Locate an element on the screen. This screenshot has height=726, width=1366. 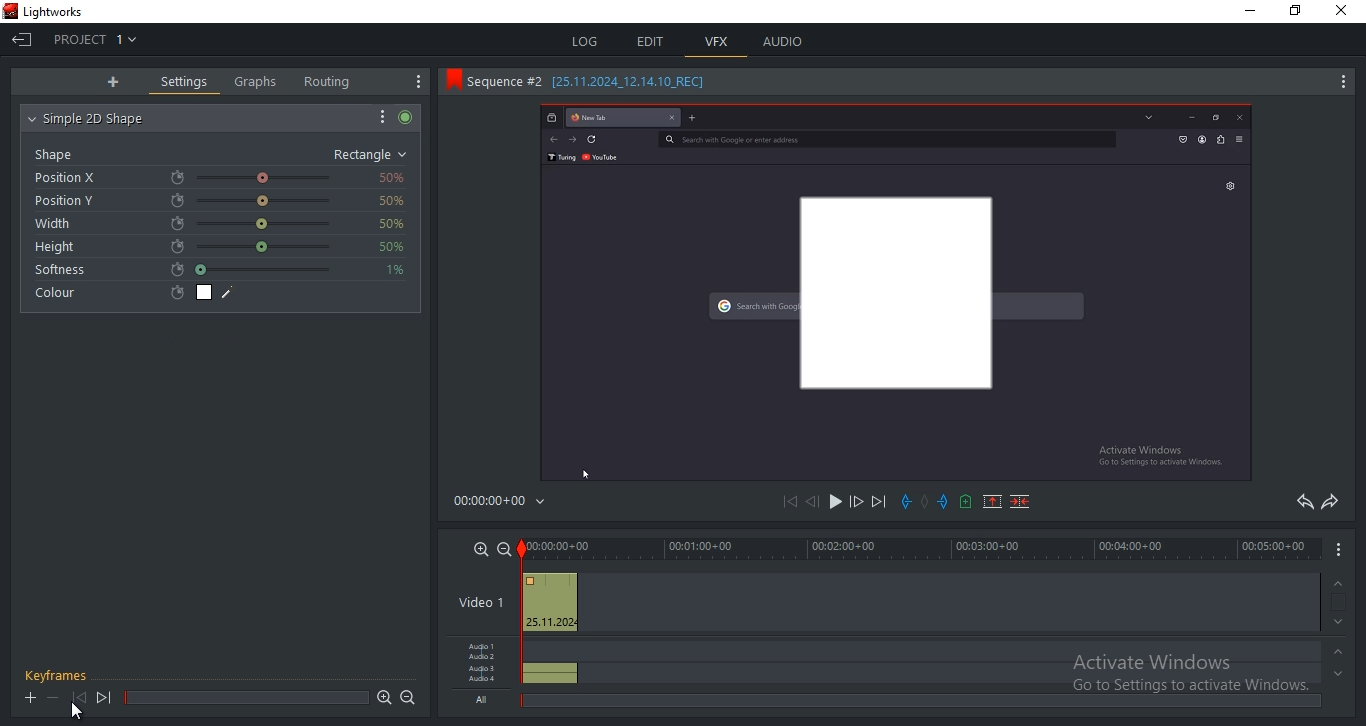
audio is located at coordinates (483, 673).